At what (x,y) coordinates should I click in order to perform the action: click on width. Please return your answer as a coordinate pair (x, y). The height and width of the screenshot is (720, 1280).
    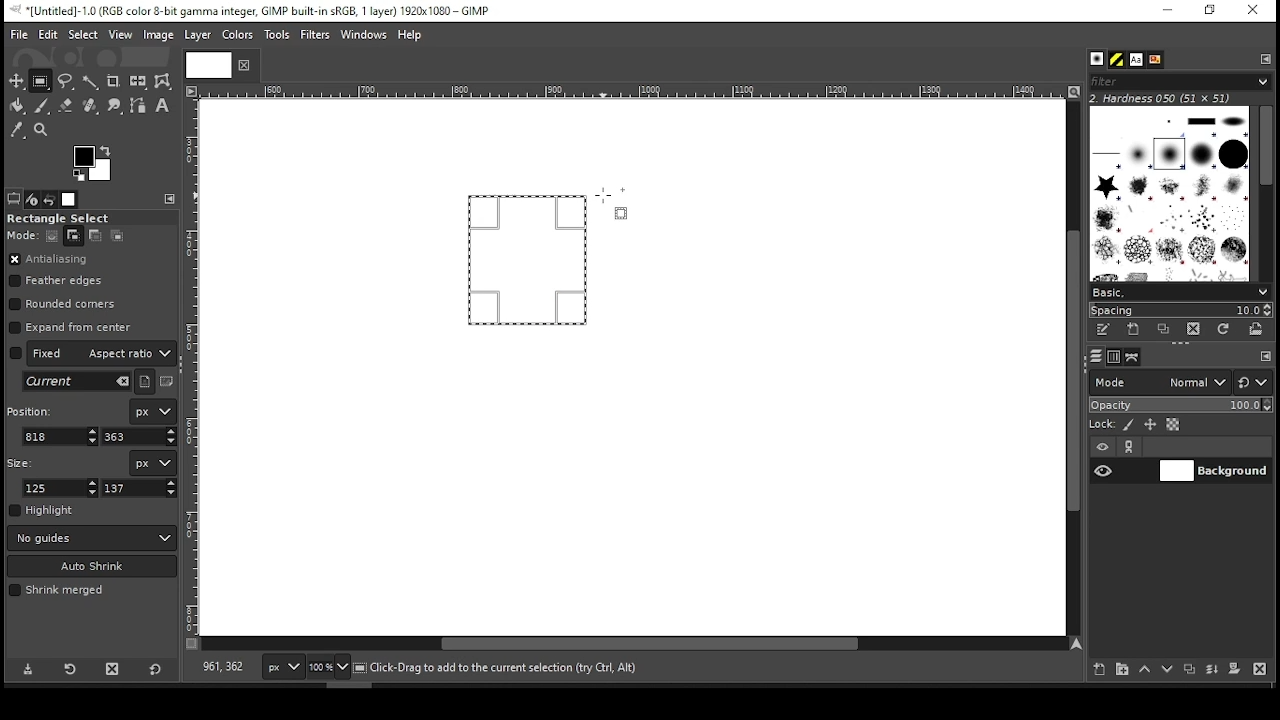
    Looking at the image, I should click on (62, 488).